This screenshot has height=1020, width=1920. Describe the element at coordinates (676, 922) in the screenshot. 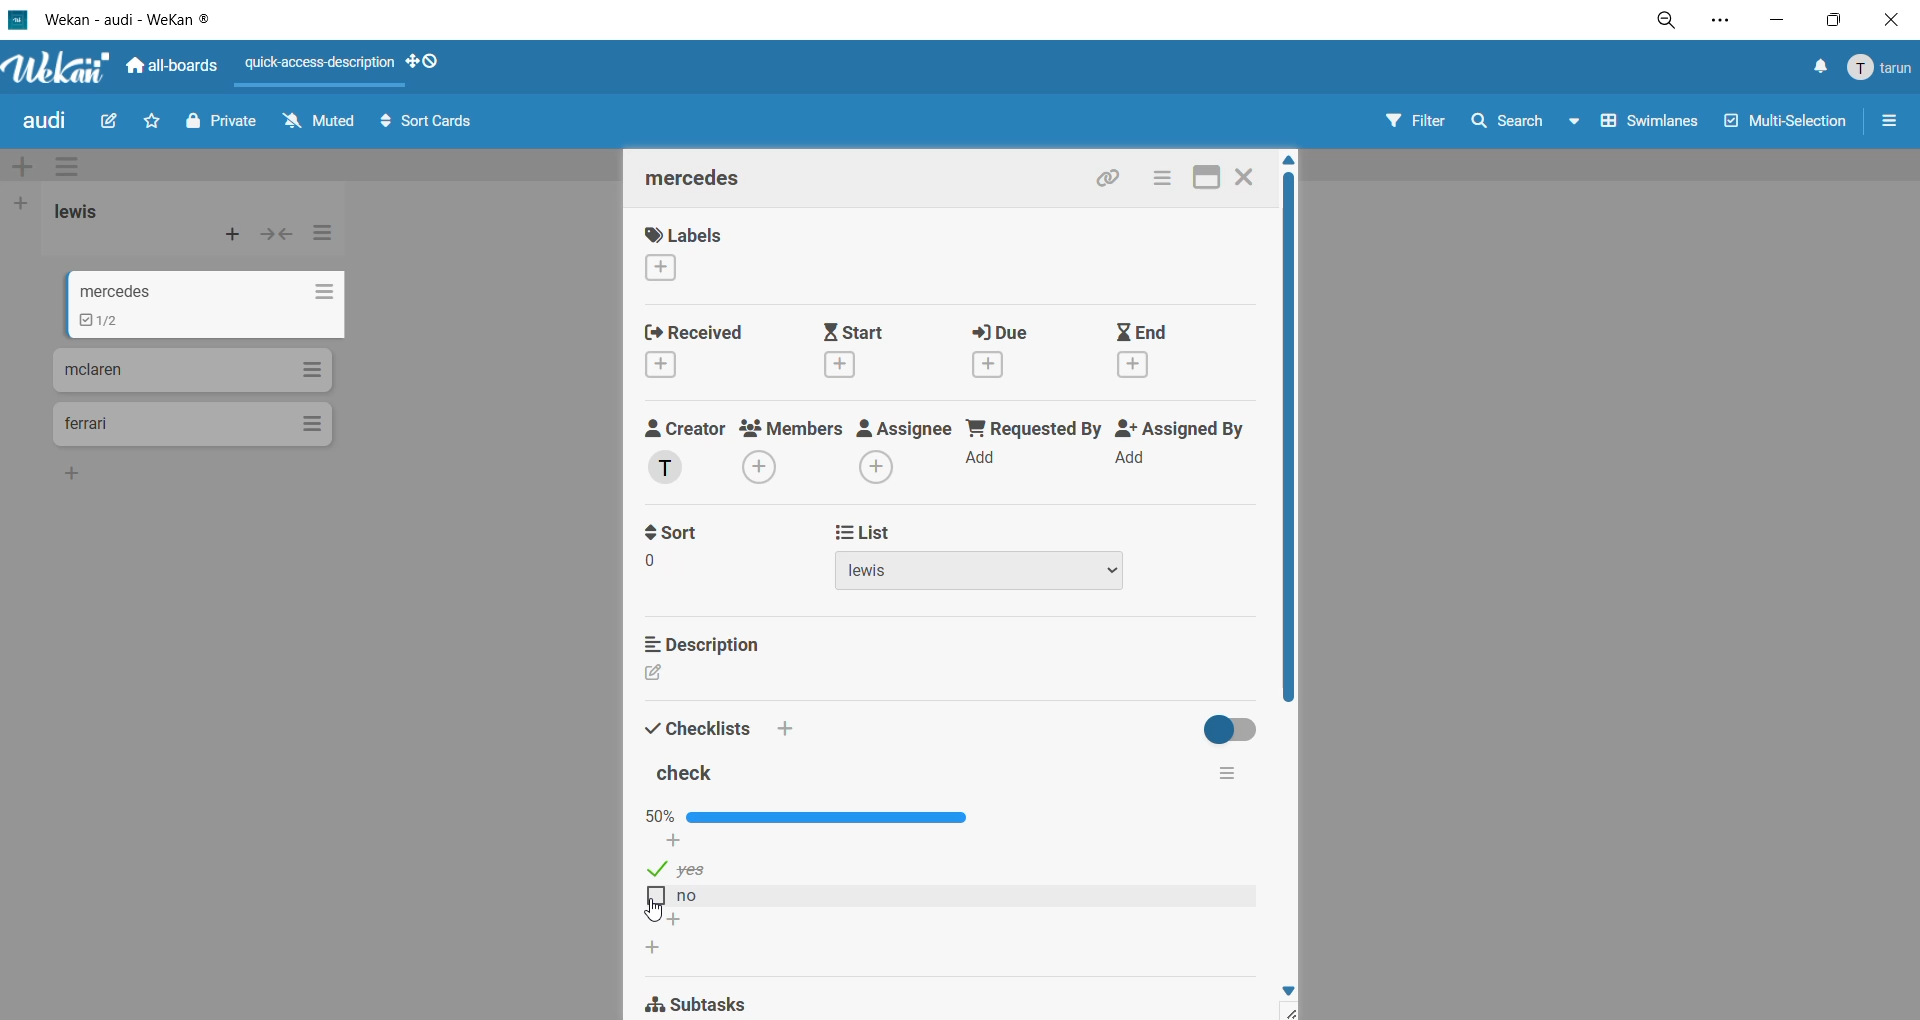

I see `add` at that location.